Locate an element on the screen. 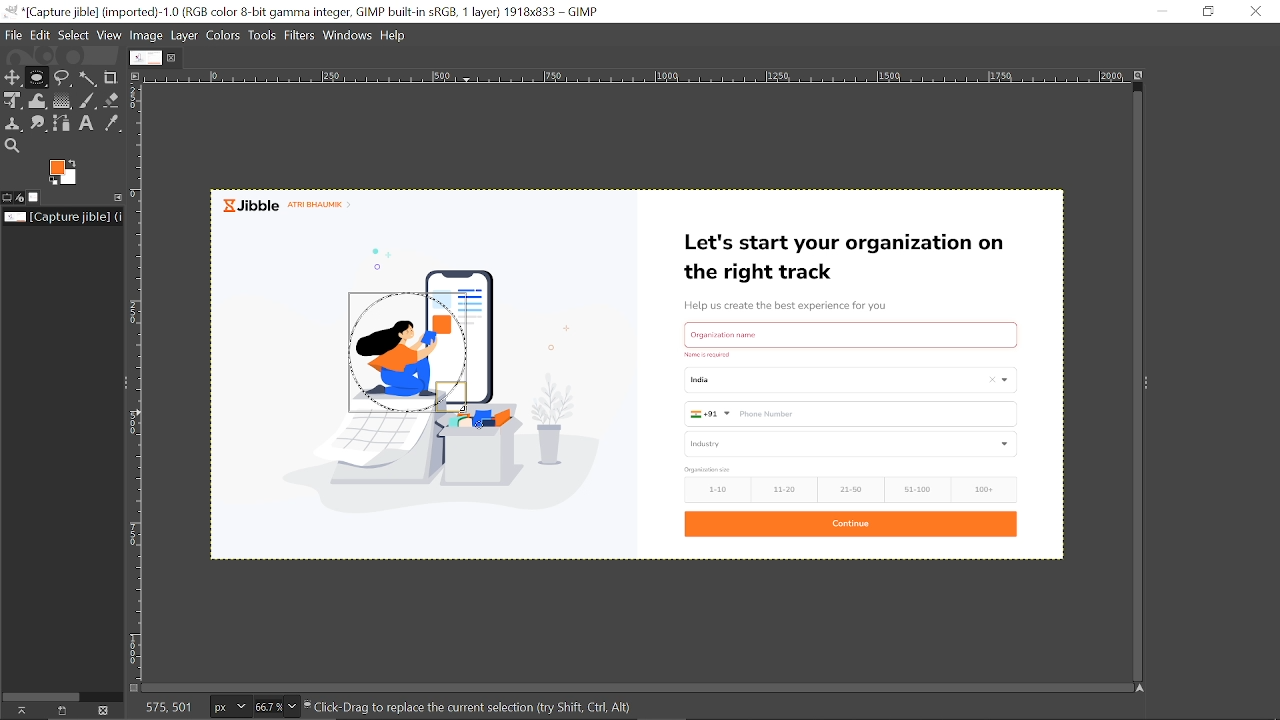  Minimize is located at coordinates (1166, 11).